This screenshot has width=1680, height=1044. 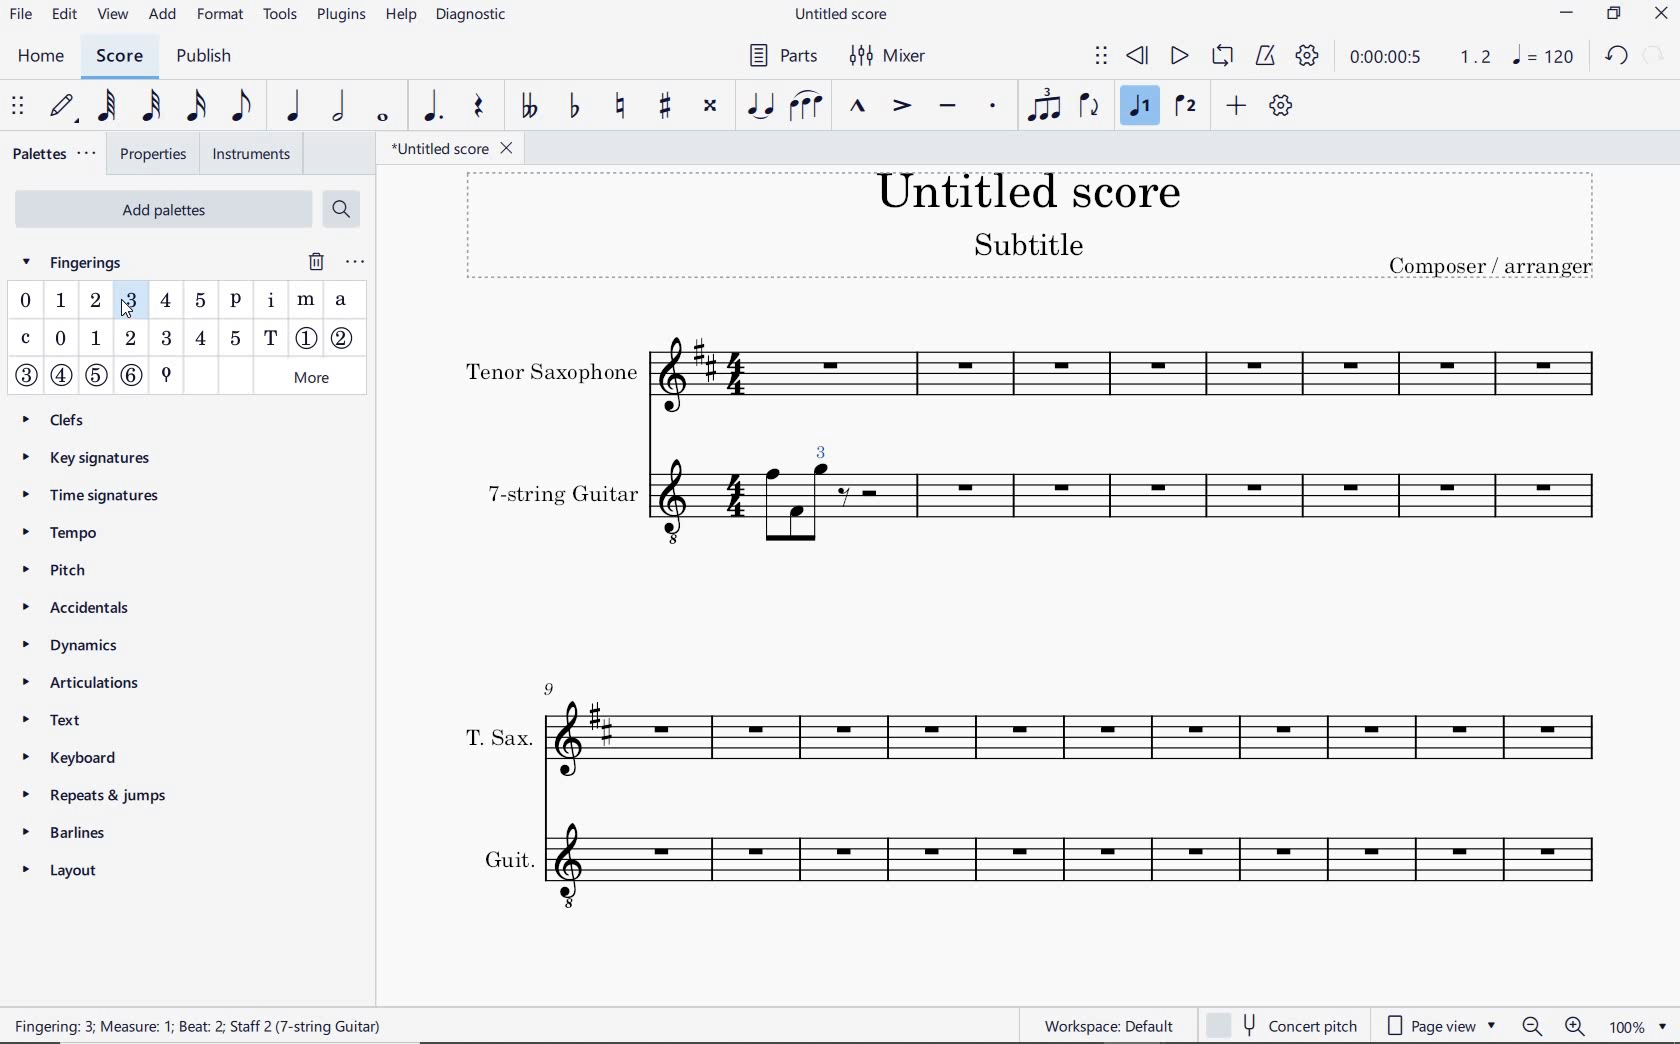 What do you see at coordinates (162, 207) in the screenshot?
I see `ADD PALETTES` at bounding box center [162, 207].